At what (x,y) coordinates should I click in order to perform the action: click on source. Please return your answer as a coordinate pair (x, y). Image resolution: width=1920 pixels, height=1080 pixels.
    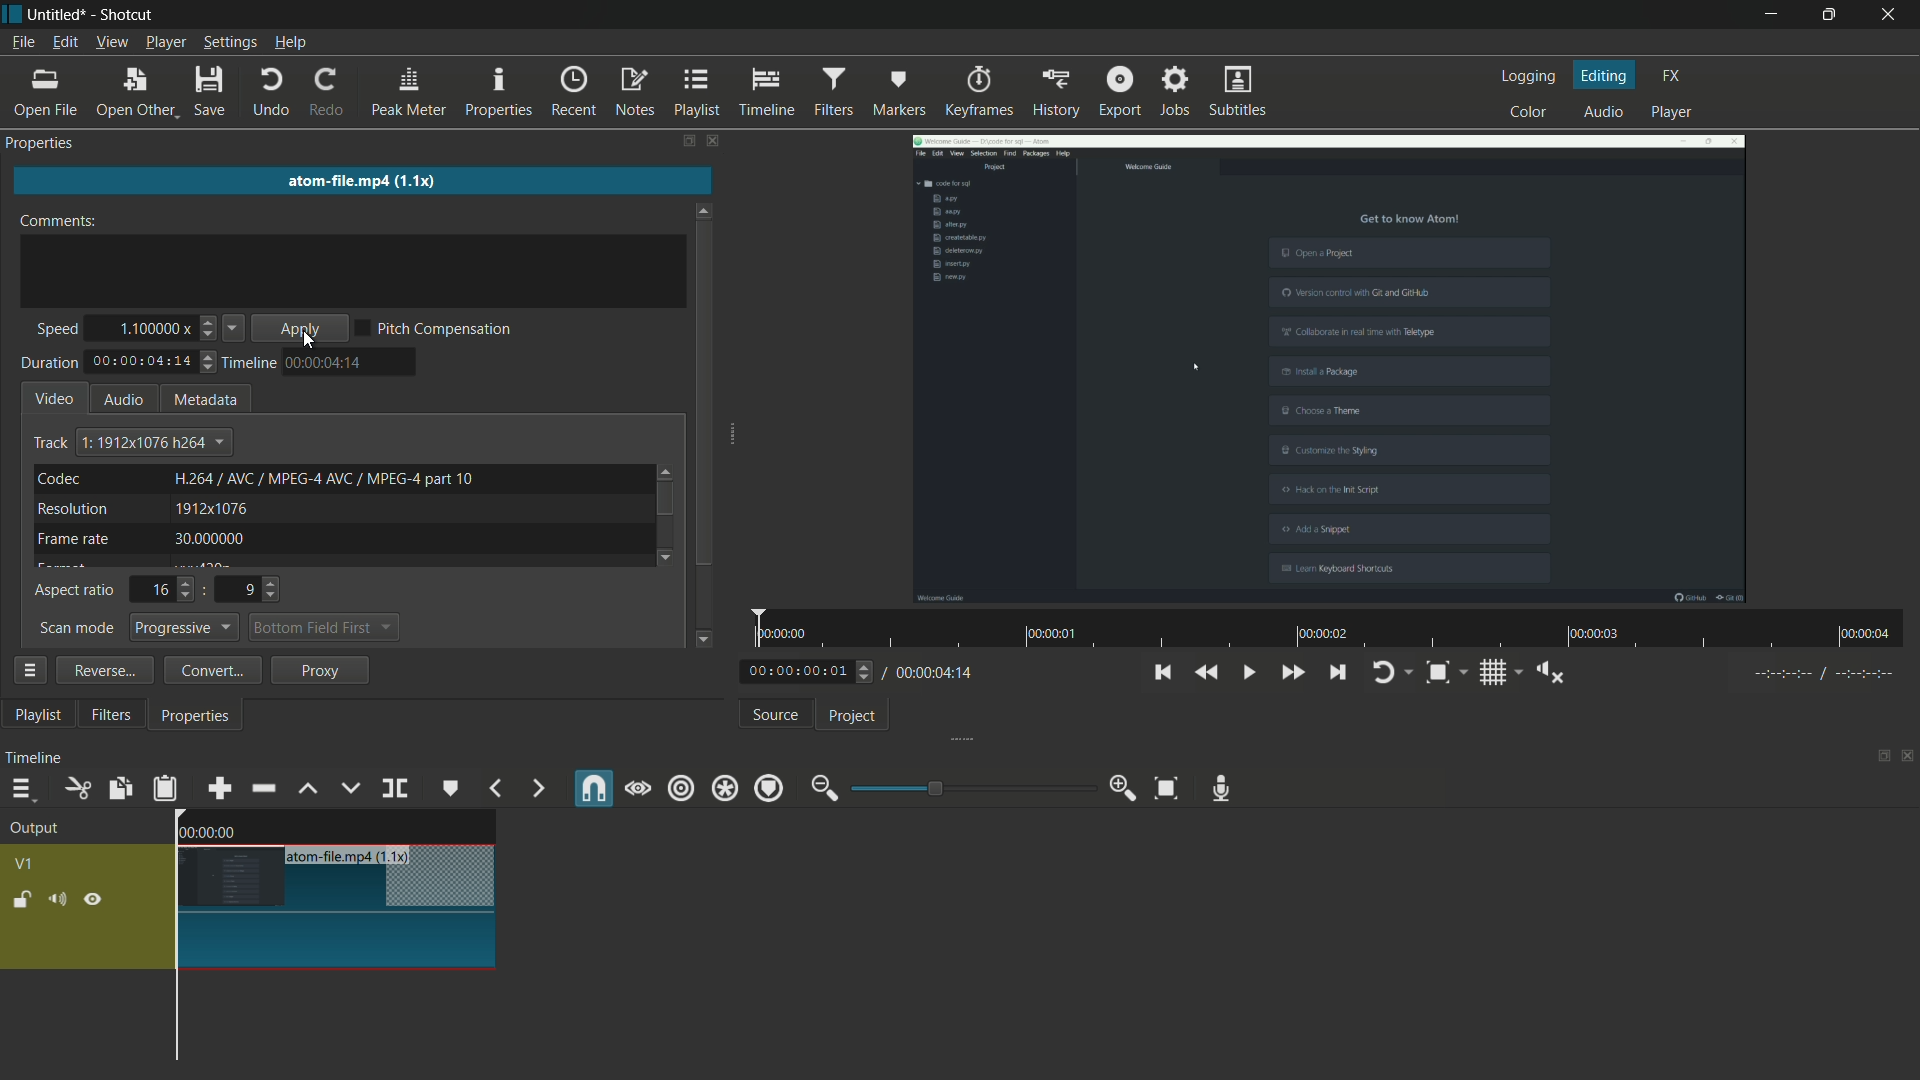
    Looking at the image, I should click on (777, 714).